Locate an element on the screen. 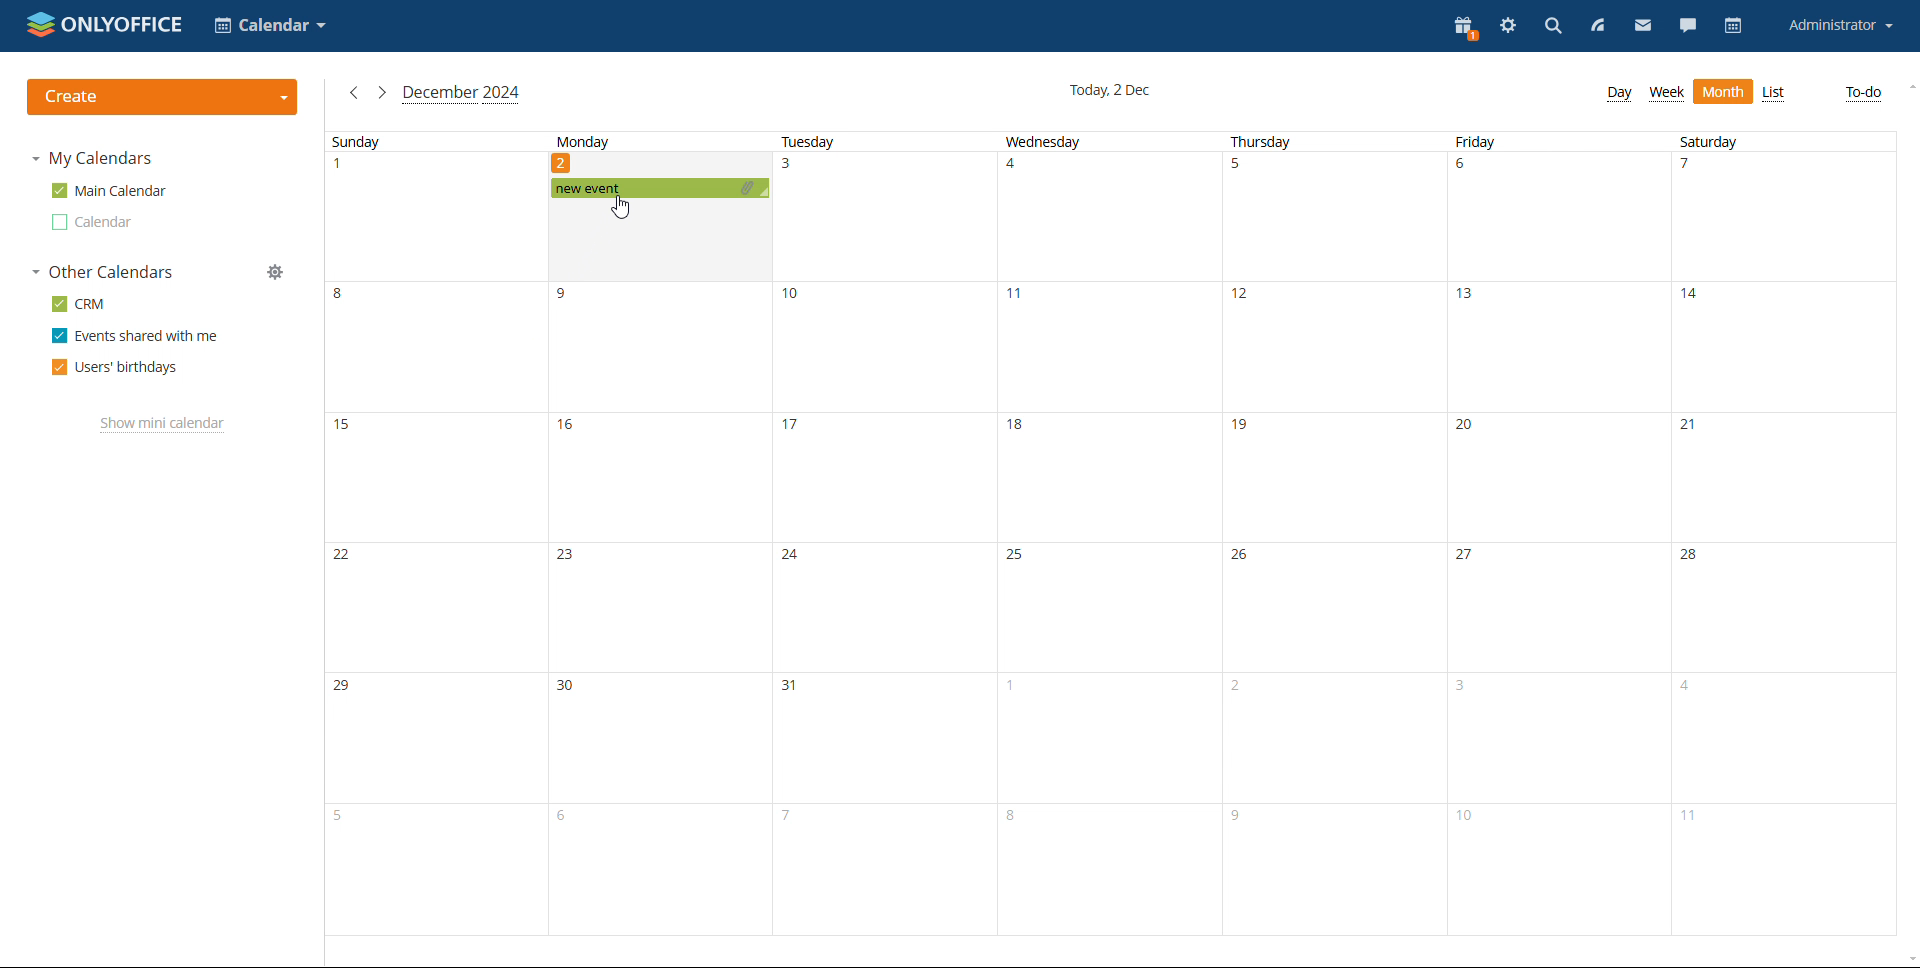 The height and width of the screenshot is (968, 1920). 26 is located at coordinates (1244, 558).